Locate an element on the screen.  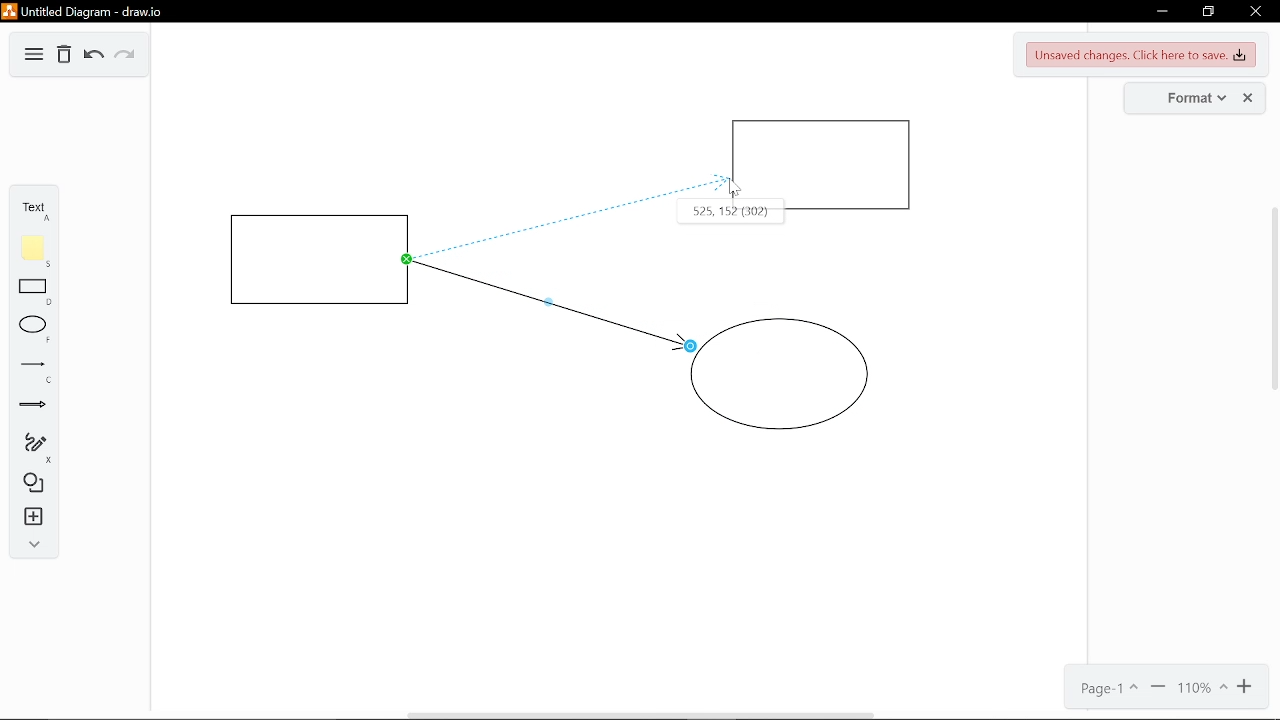
Scroll Bar is located at coordinates (1269, 356).